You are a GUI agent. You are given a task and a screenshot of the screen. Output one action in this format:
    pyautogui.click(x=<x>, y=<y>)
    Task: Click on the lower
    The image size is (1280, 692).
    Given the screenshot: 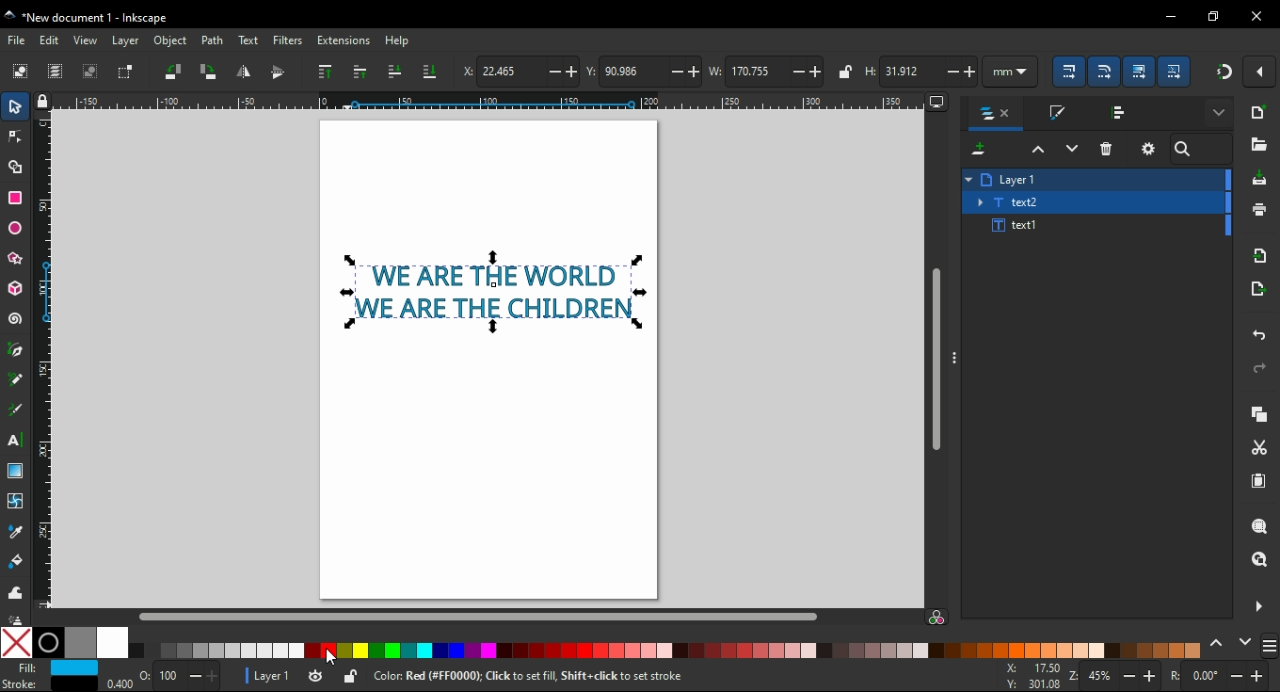 What is the action you would take?
    pyautogui.click(x=395, y=71)
    